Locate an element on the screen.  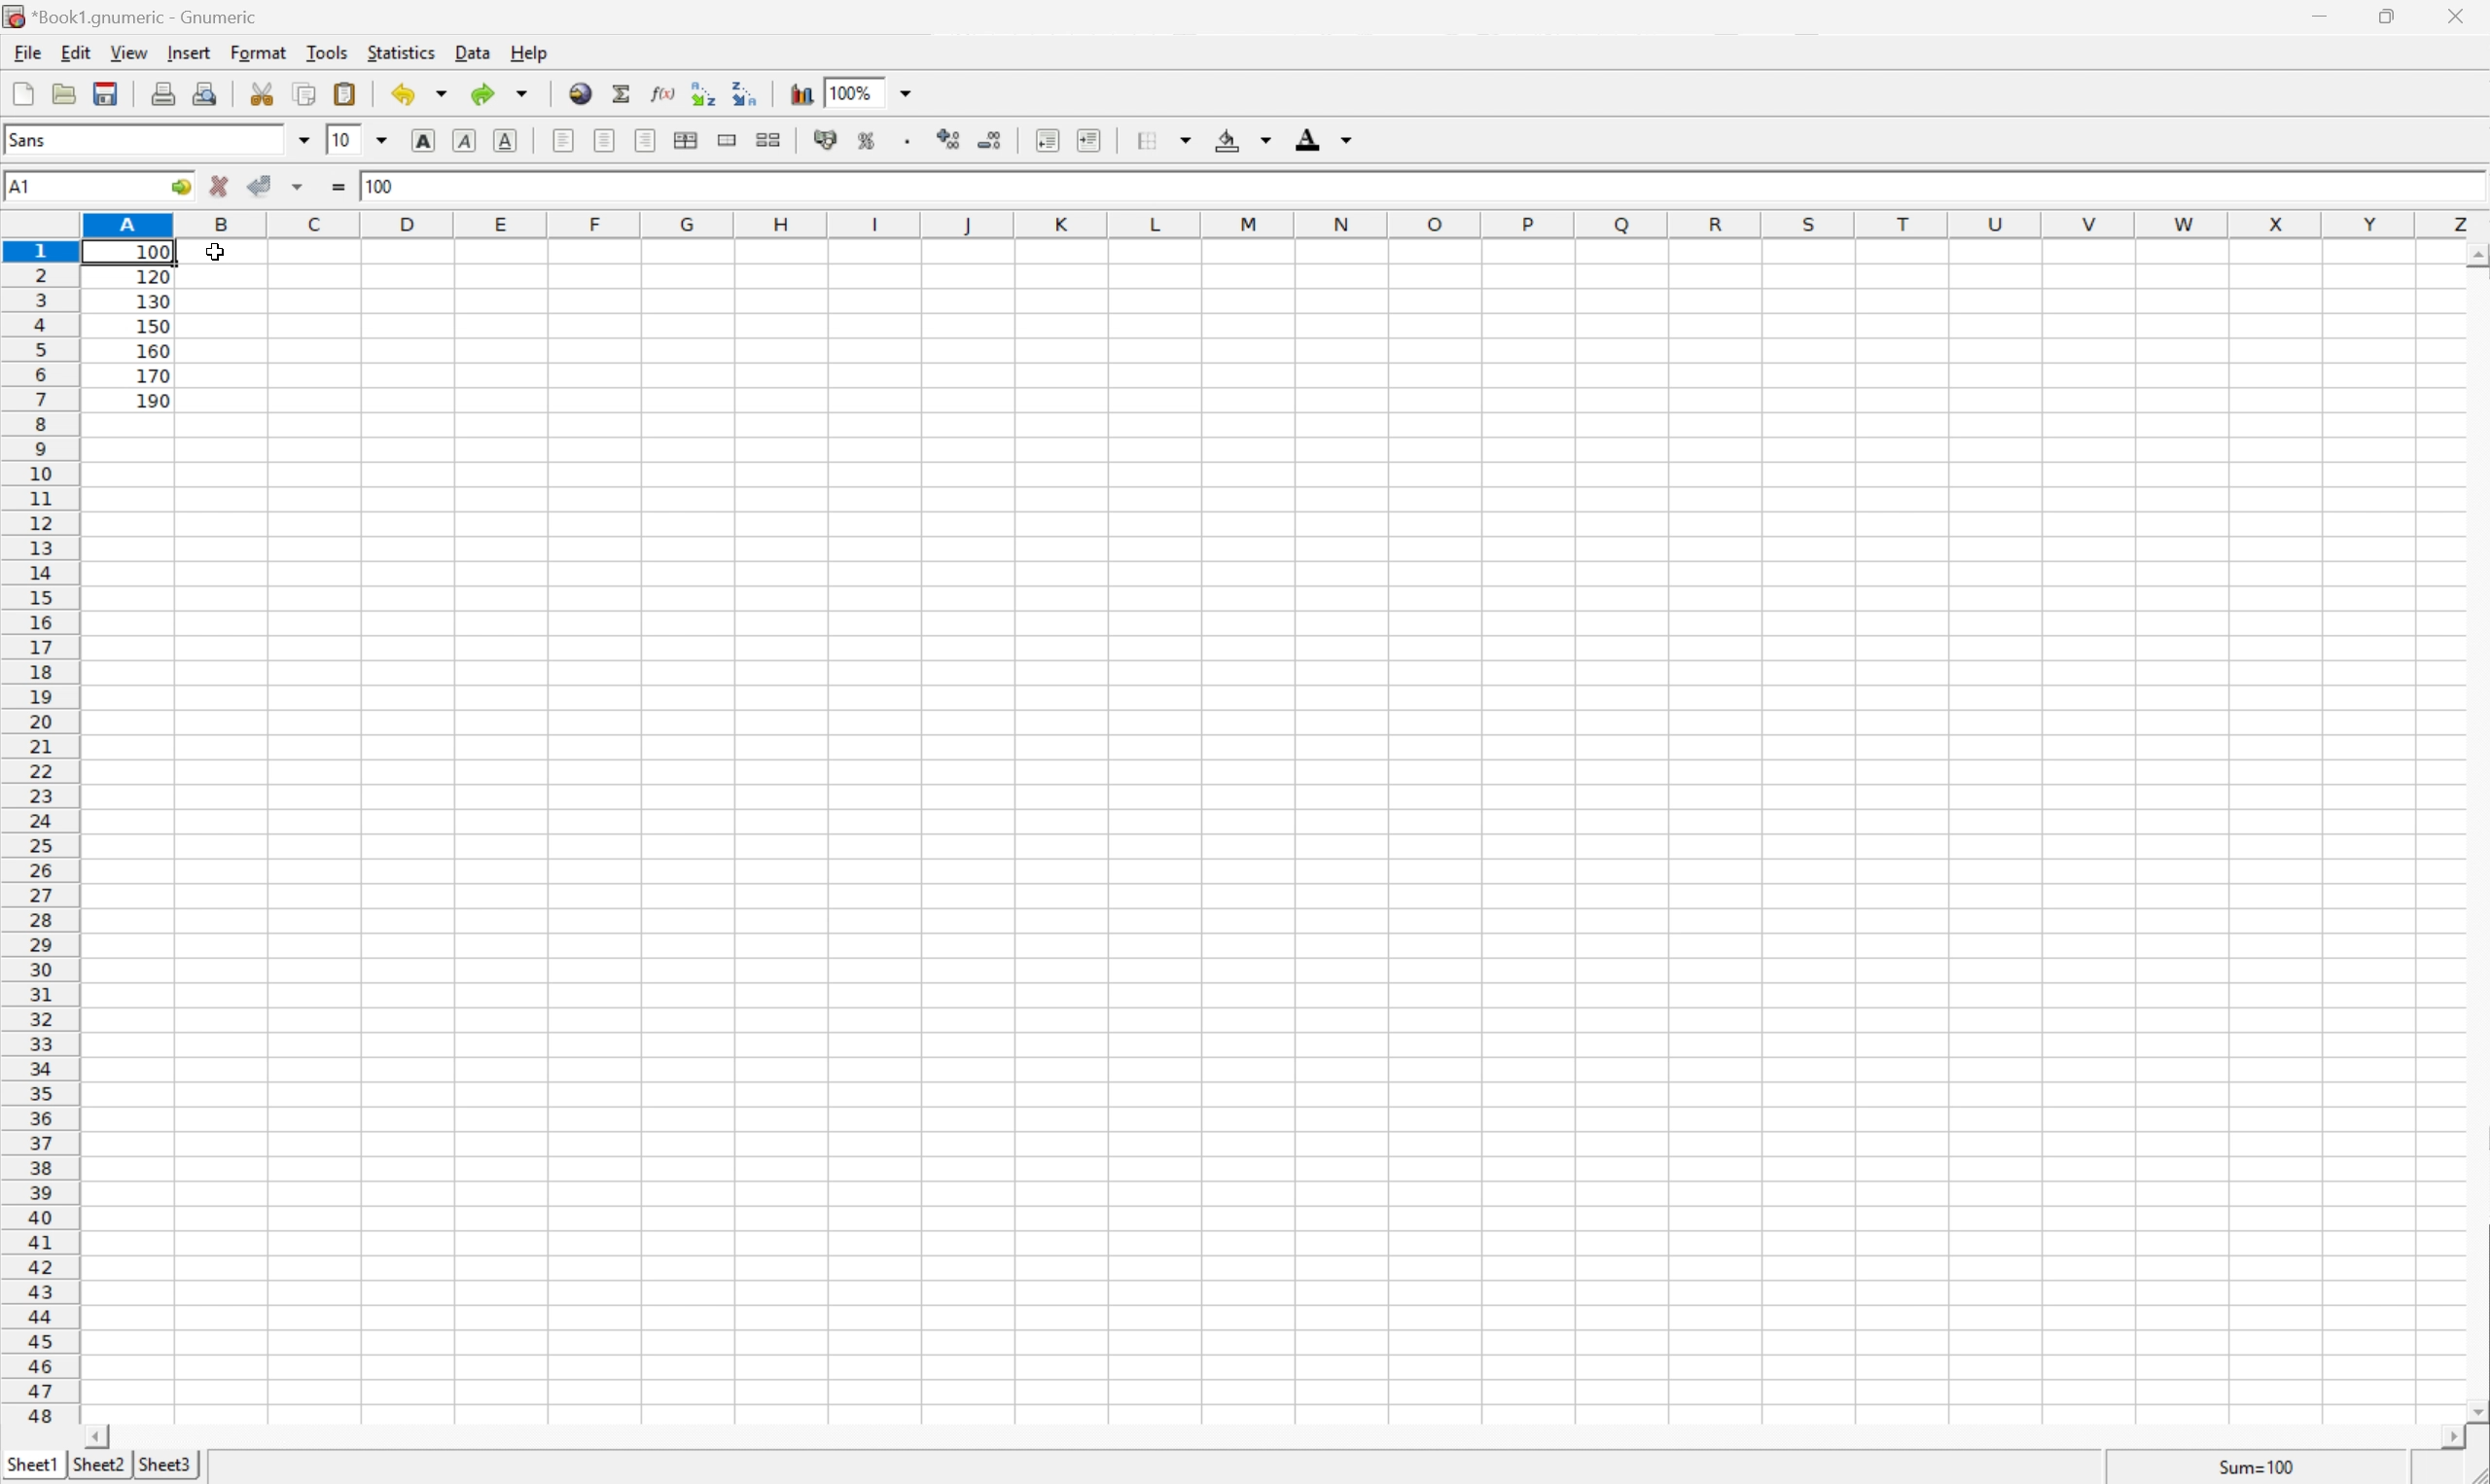
Accept changes in multiple cells is located at coordinates (297, 187).